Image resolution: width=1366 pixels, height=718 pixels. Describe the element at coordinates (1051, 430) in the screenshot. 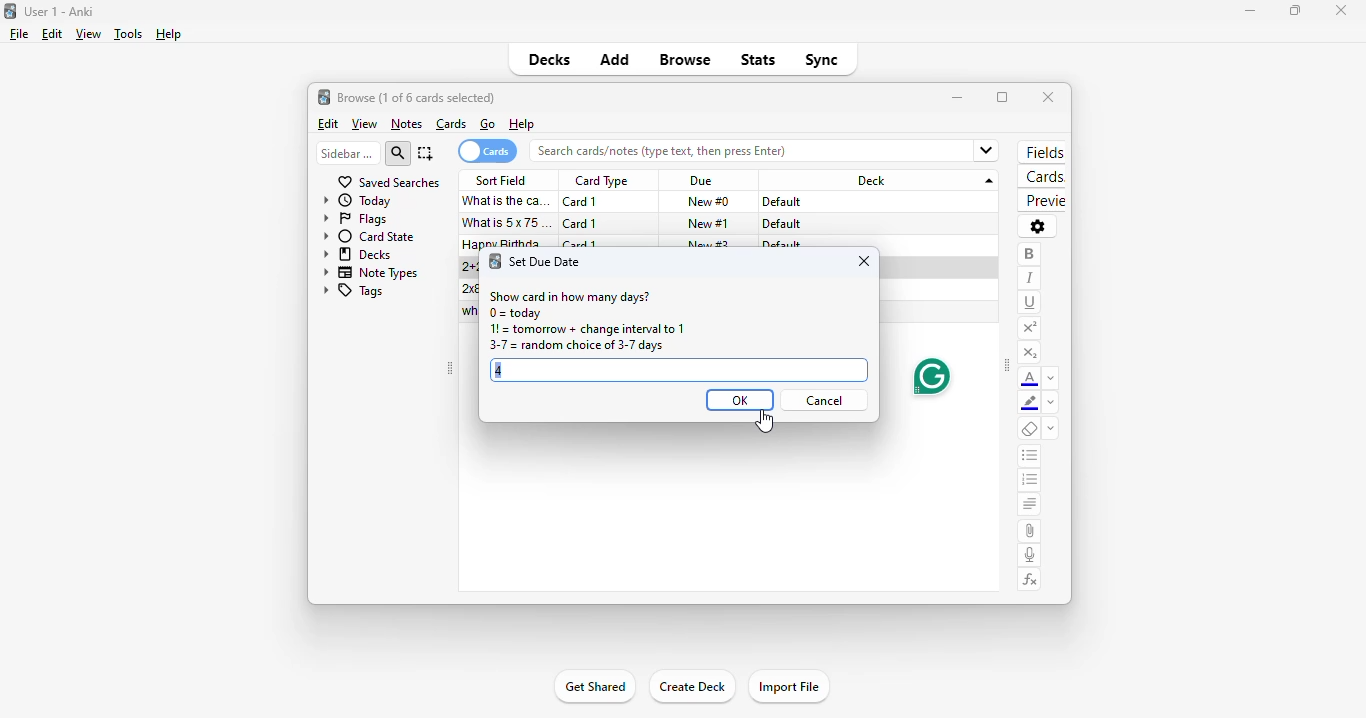

I see `select formatting to remove` at that location.